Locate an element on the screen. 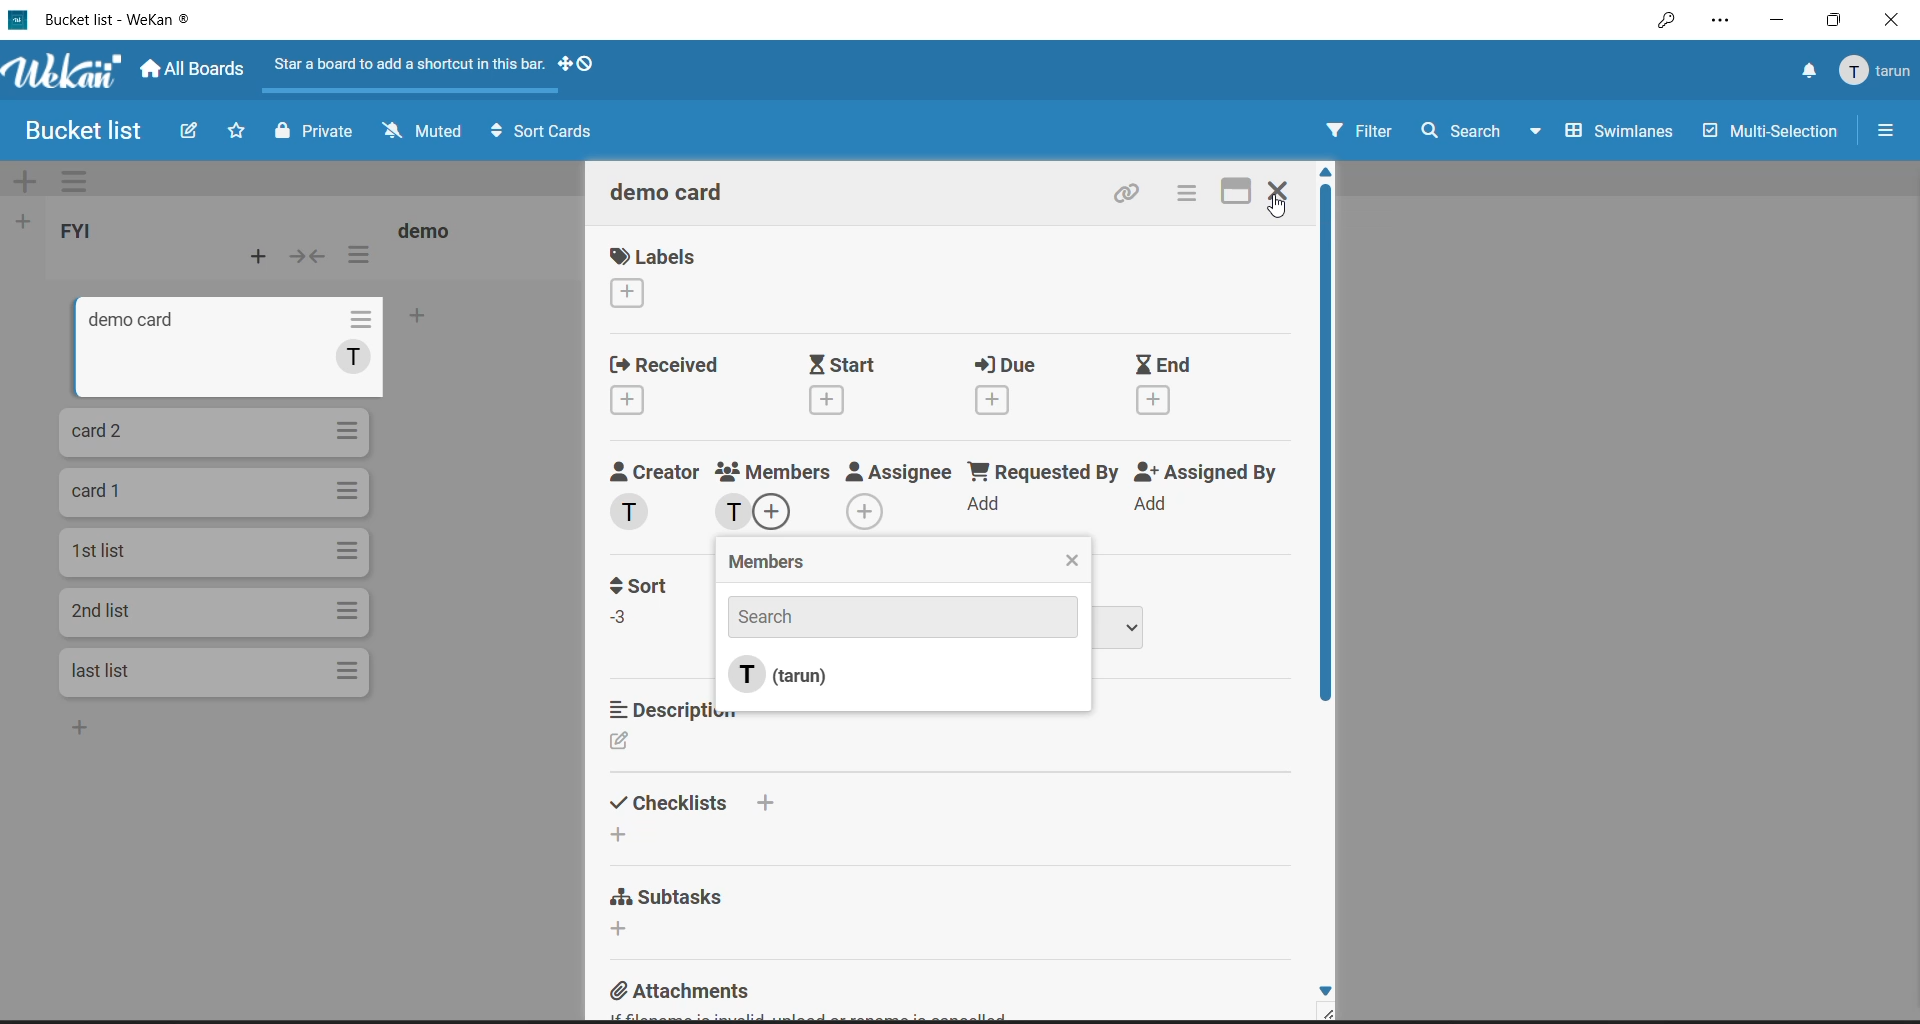  card bottom is located at coordinates (110, 733).